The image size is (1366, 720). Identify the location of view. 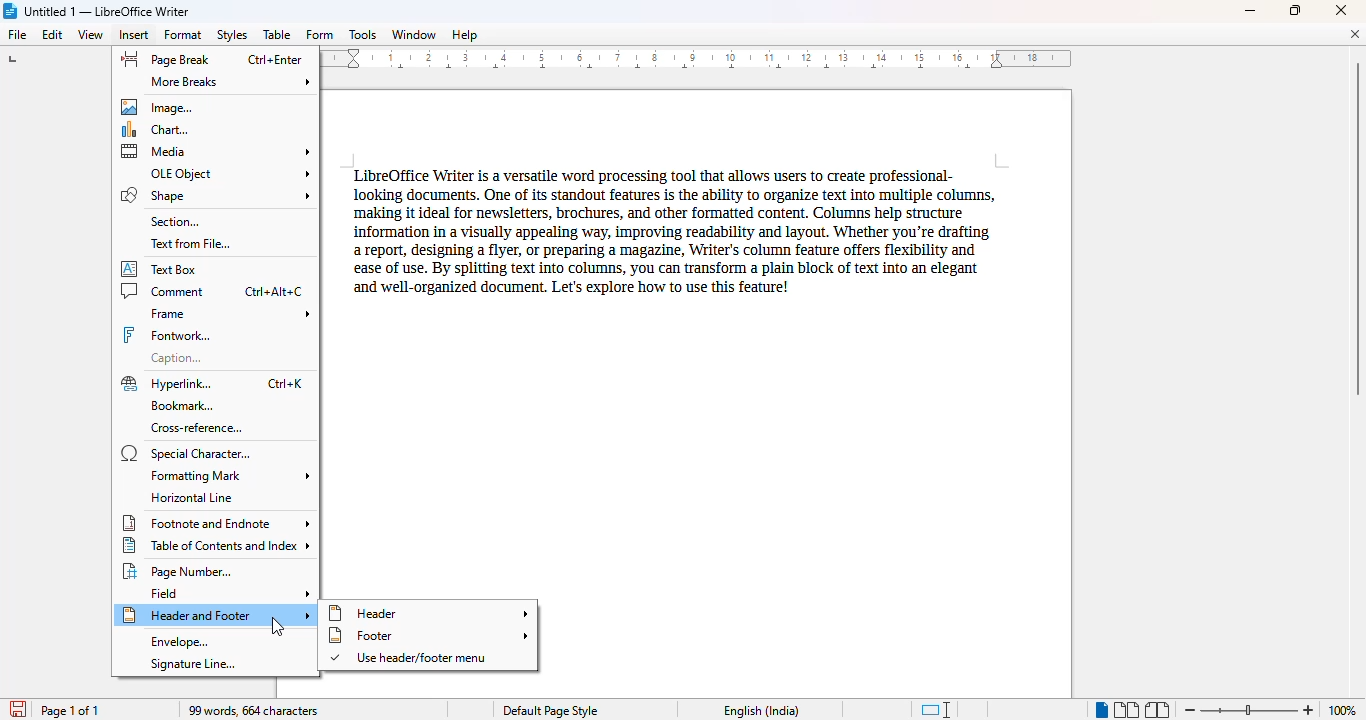
(90, 35).